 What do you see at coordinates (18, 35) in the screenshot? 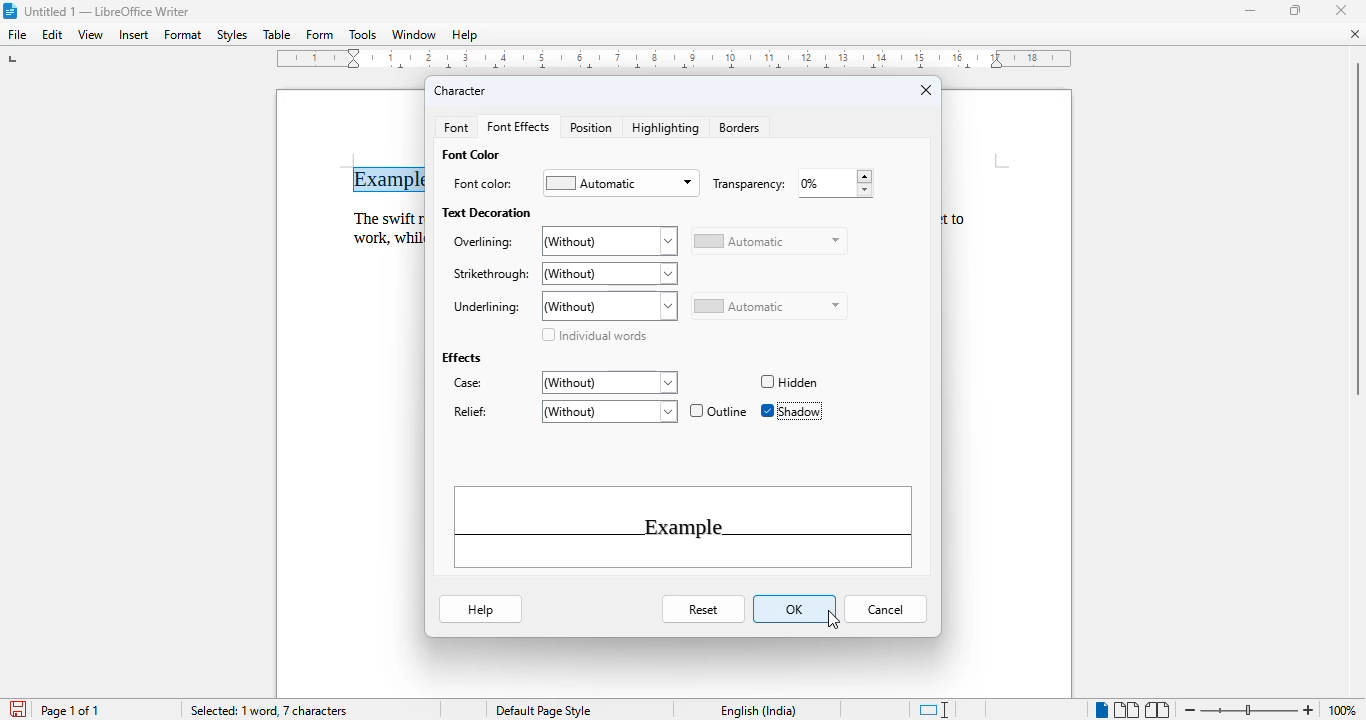
I see `file` at bounding box center [18, 35].